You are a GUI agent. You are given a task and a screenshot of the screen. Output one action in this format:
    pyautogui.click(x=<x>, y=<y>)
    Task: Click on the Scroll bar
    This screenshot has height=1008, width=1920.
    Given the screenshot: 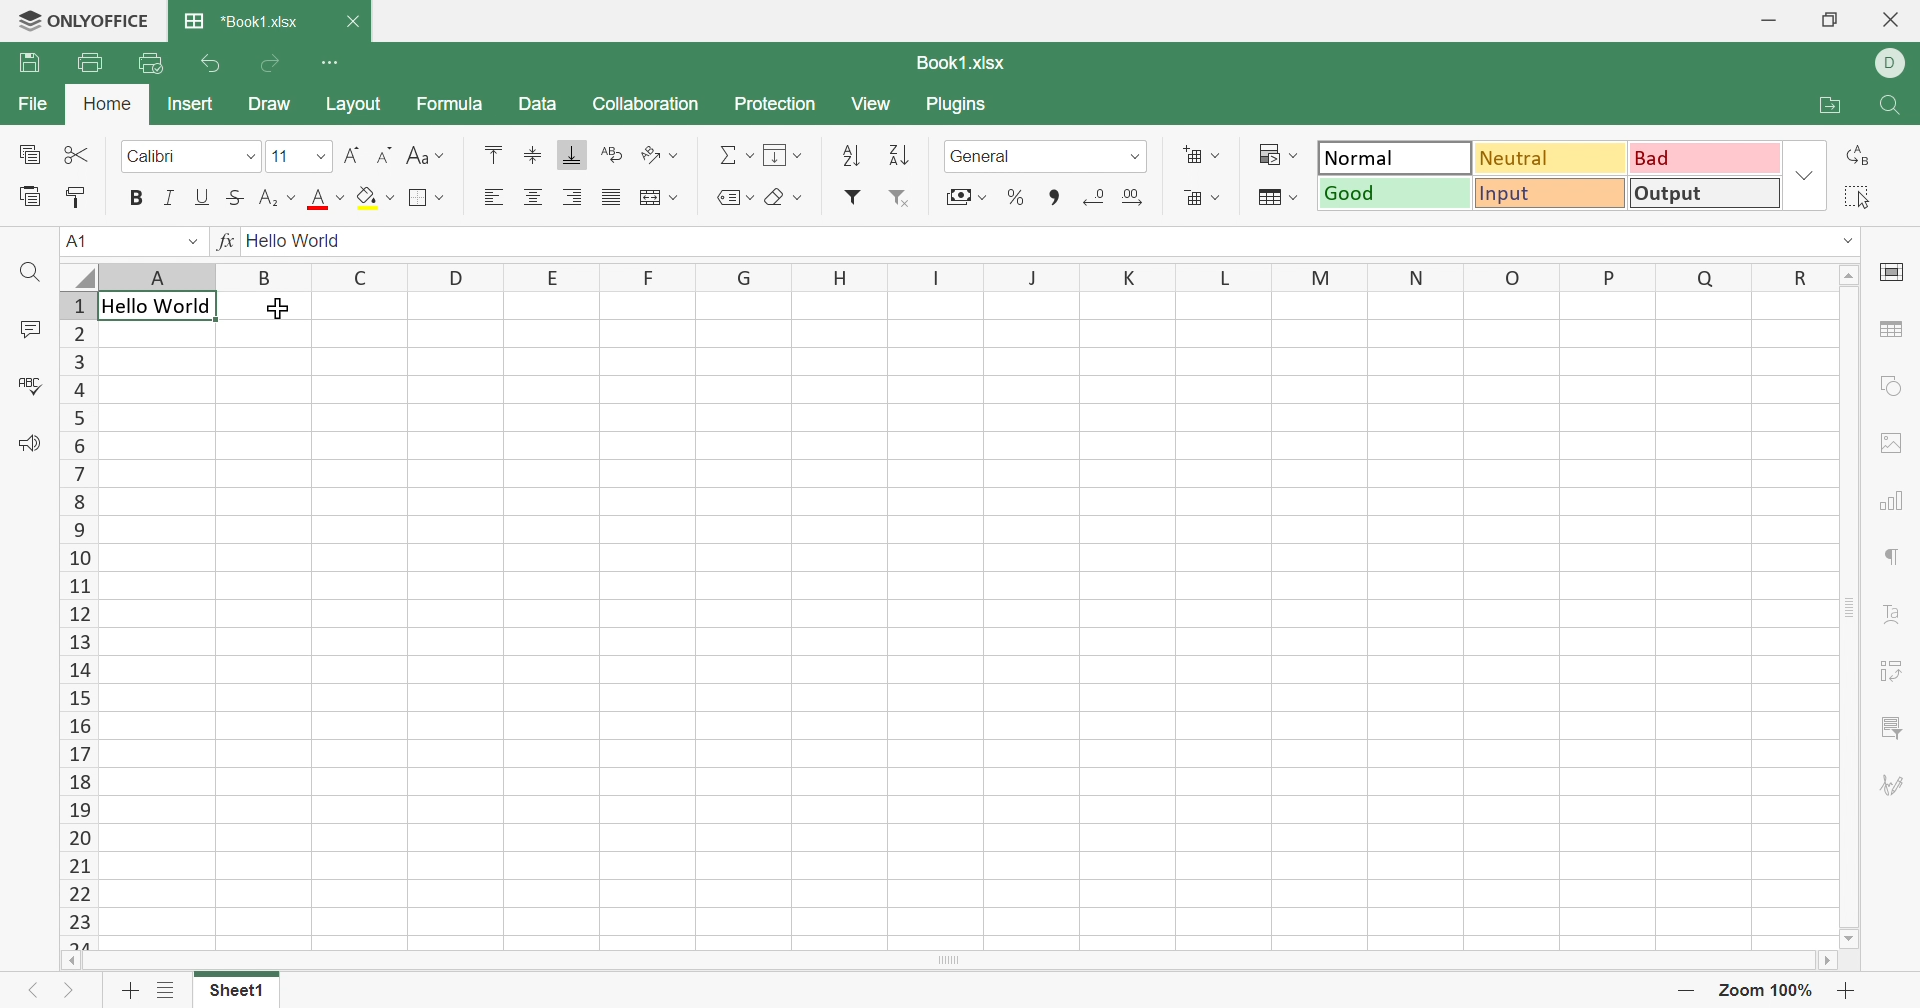 What is the action you would take?
    pyautogui.click(x=1852, y=607)
    